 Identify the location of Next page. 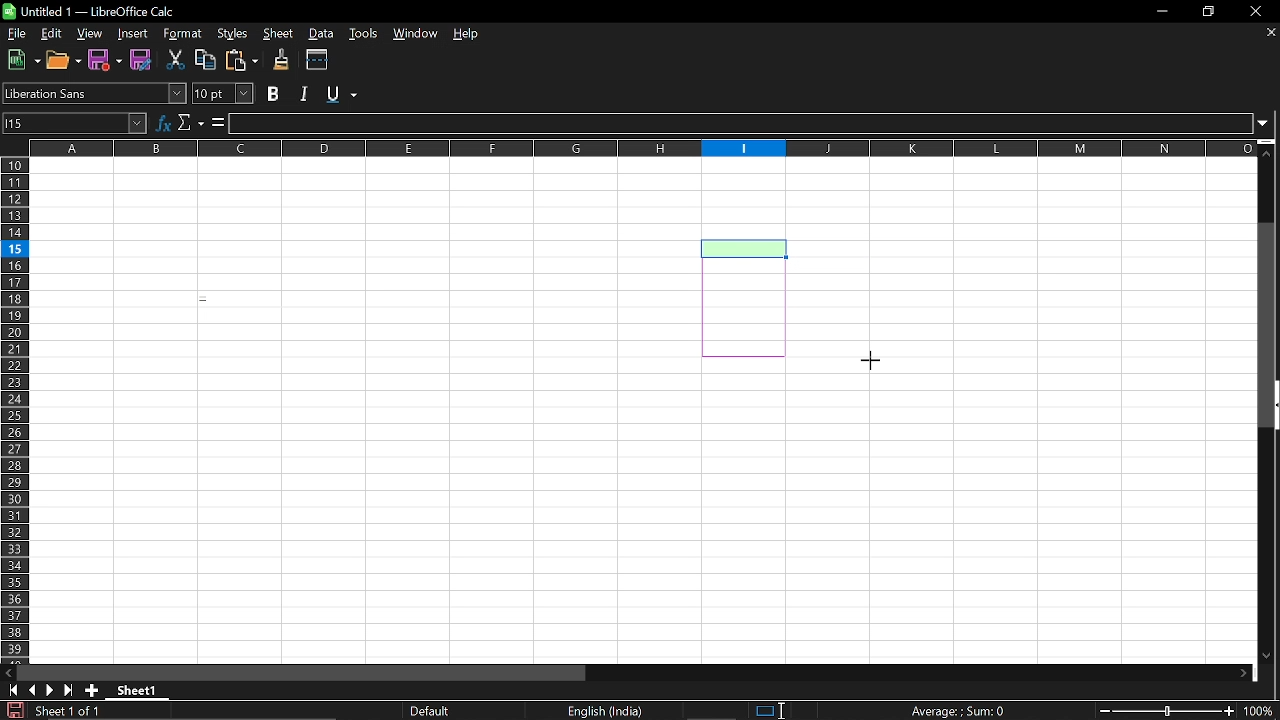
(51, 691).